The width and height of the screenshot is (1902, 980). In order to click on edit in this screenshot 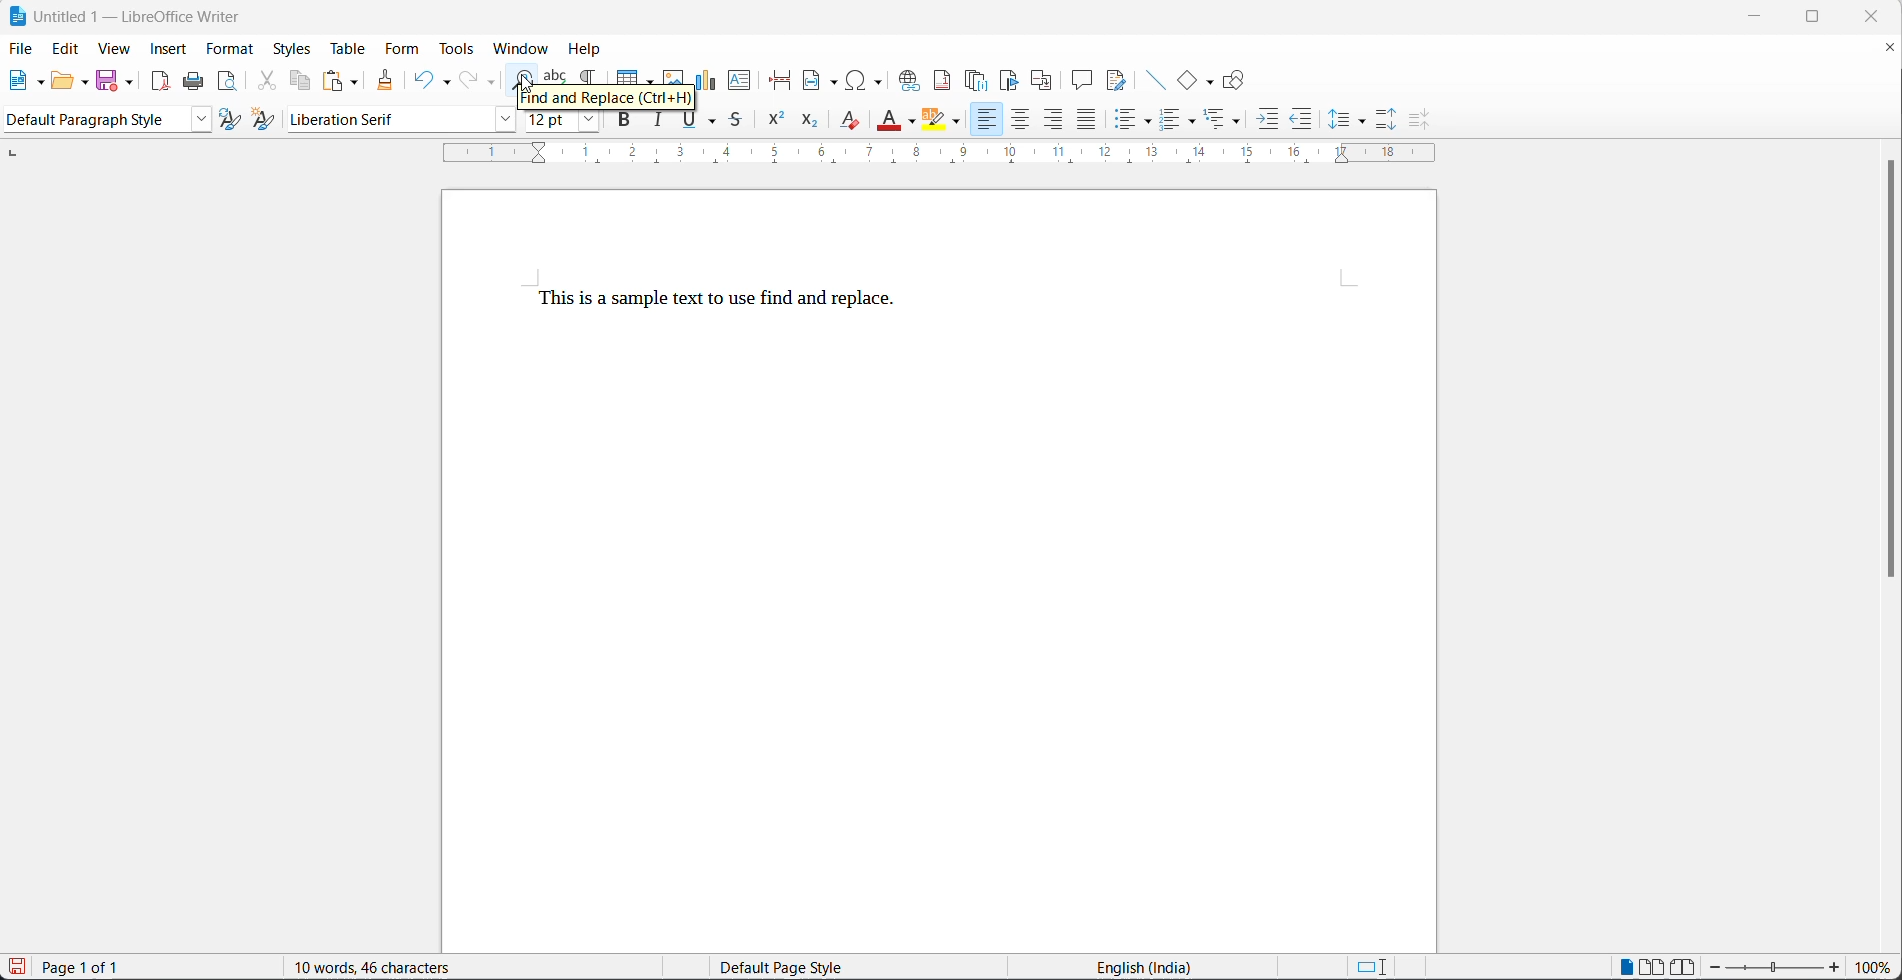, I will do `click(67, 50)`.